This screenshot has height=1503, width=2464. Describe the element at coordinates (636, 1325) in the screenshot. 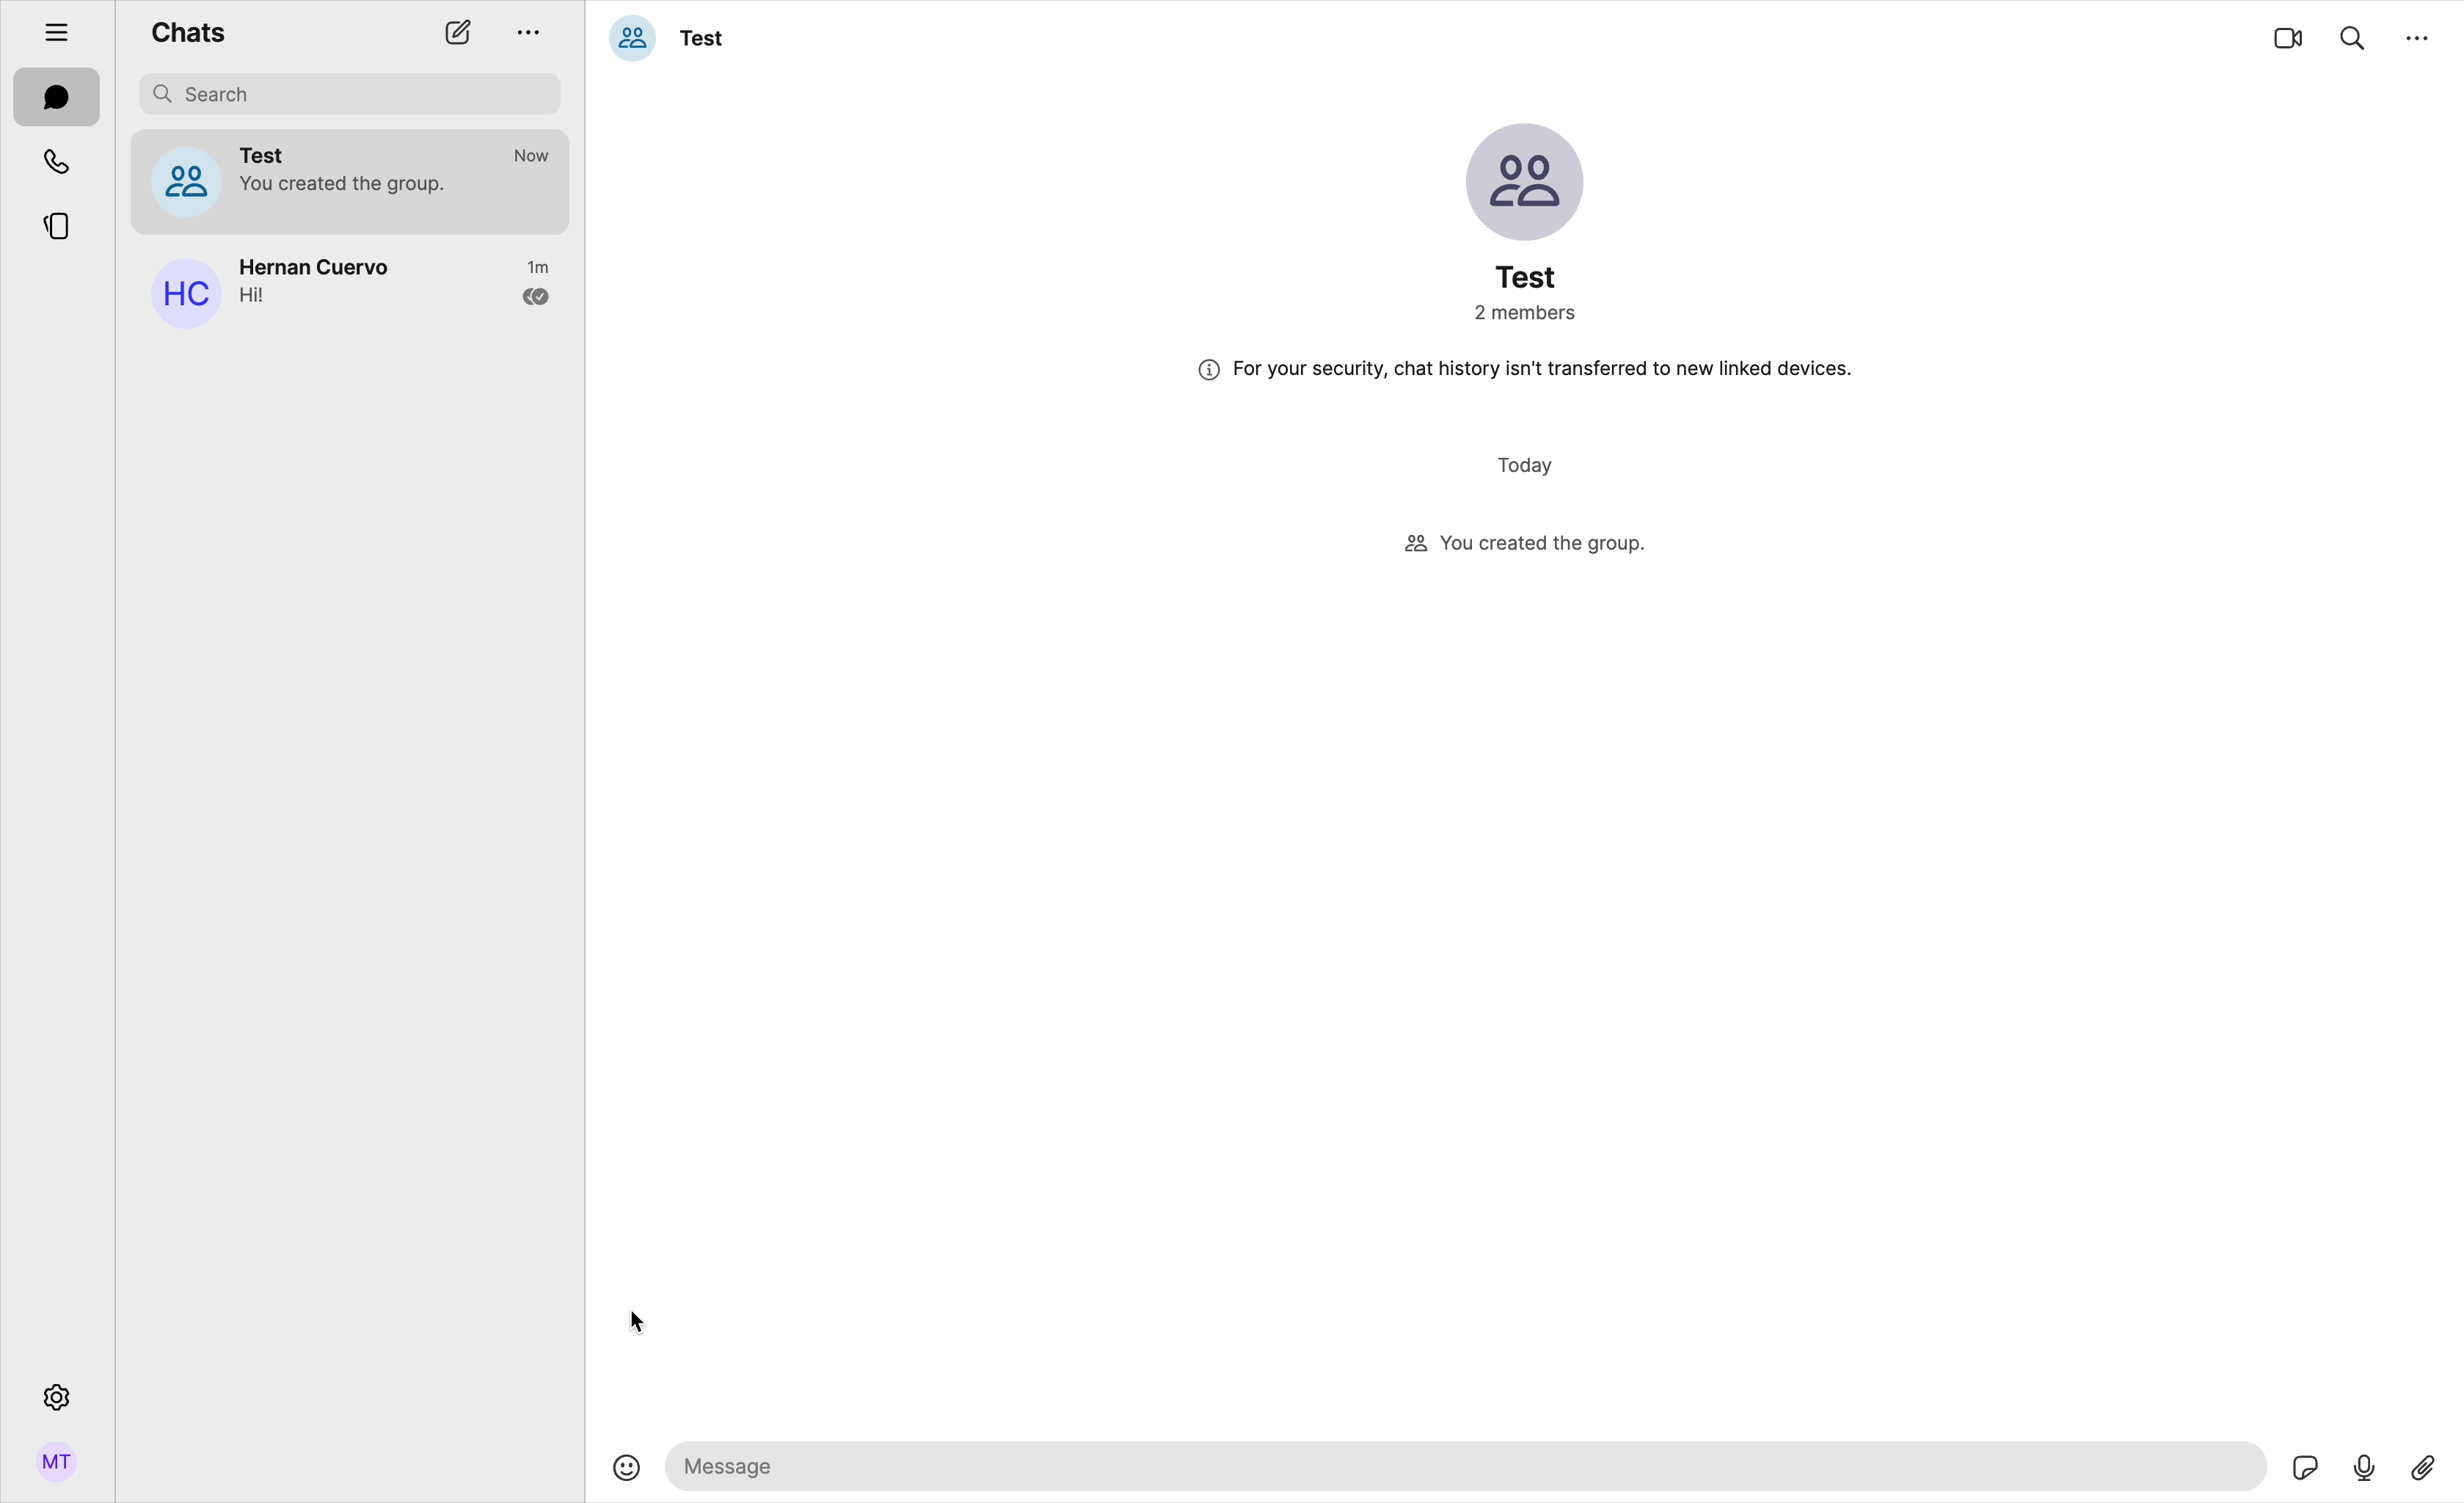

I see `cursor` at that location.